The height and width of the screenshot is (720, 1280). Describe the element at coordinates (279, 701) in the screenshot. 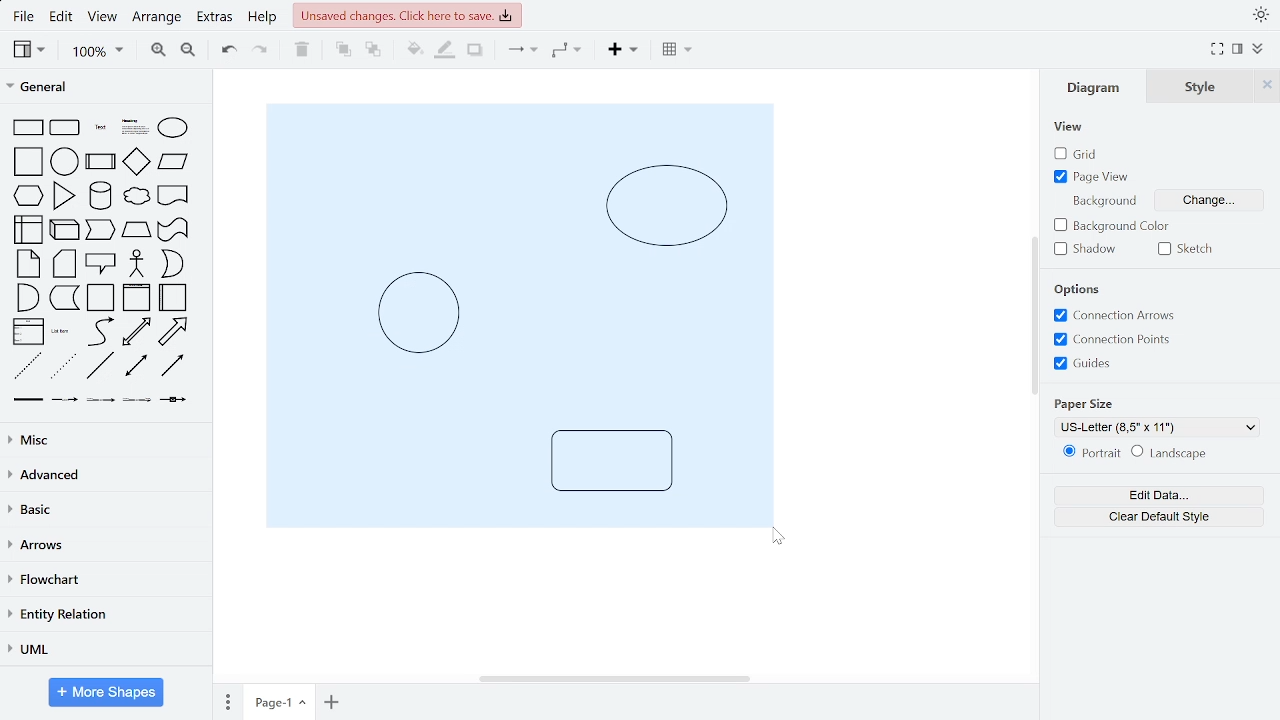

I see `Page-1` at that location.